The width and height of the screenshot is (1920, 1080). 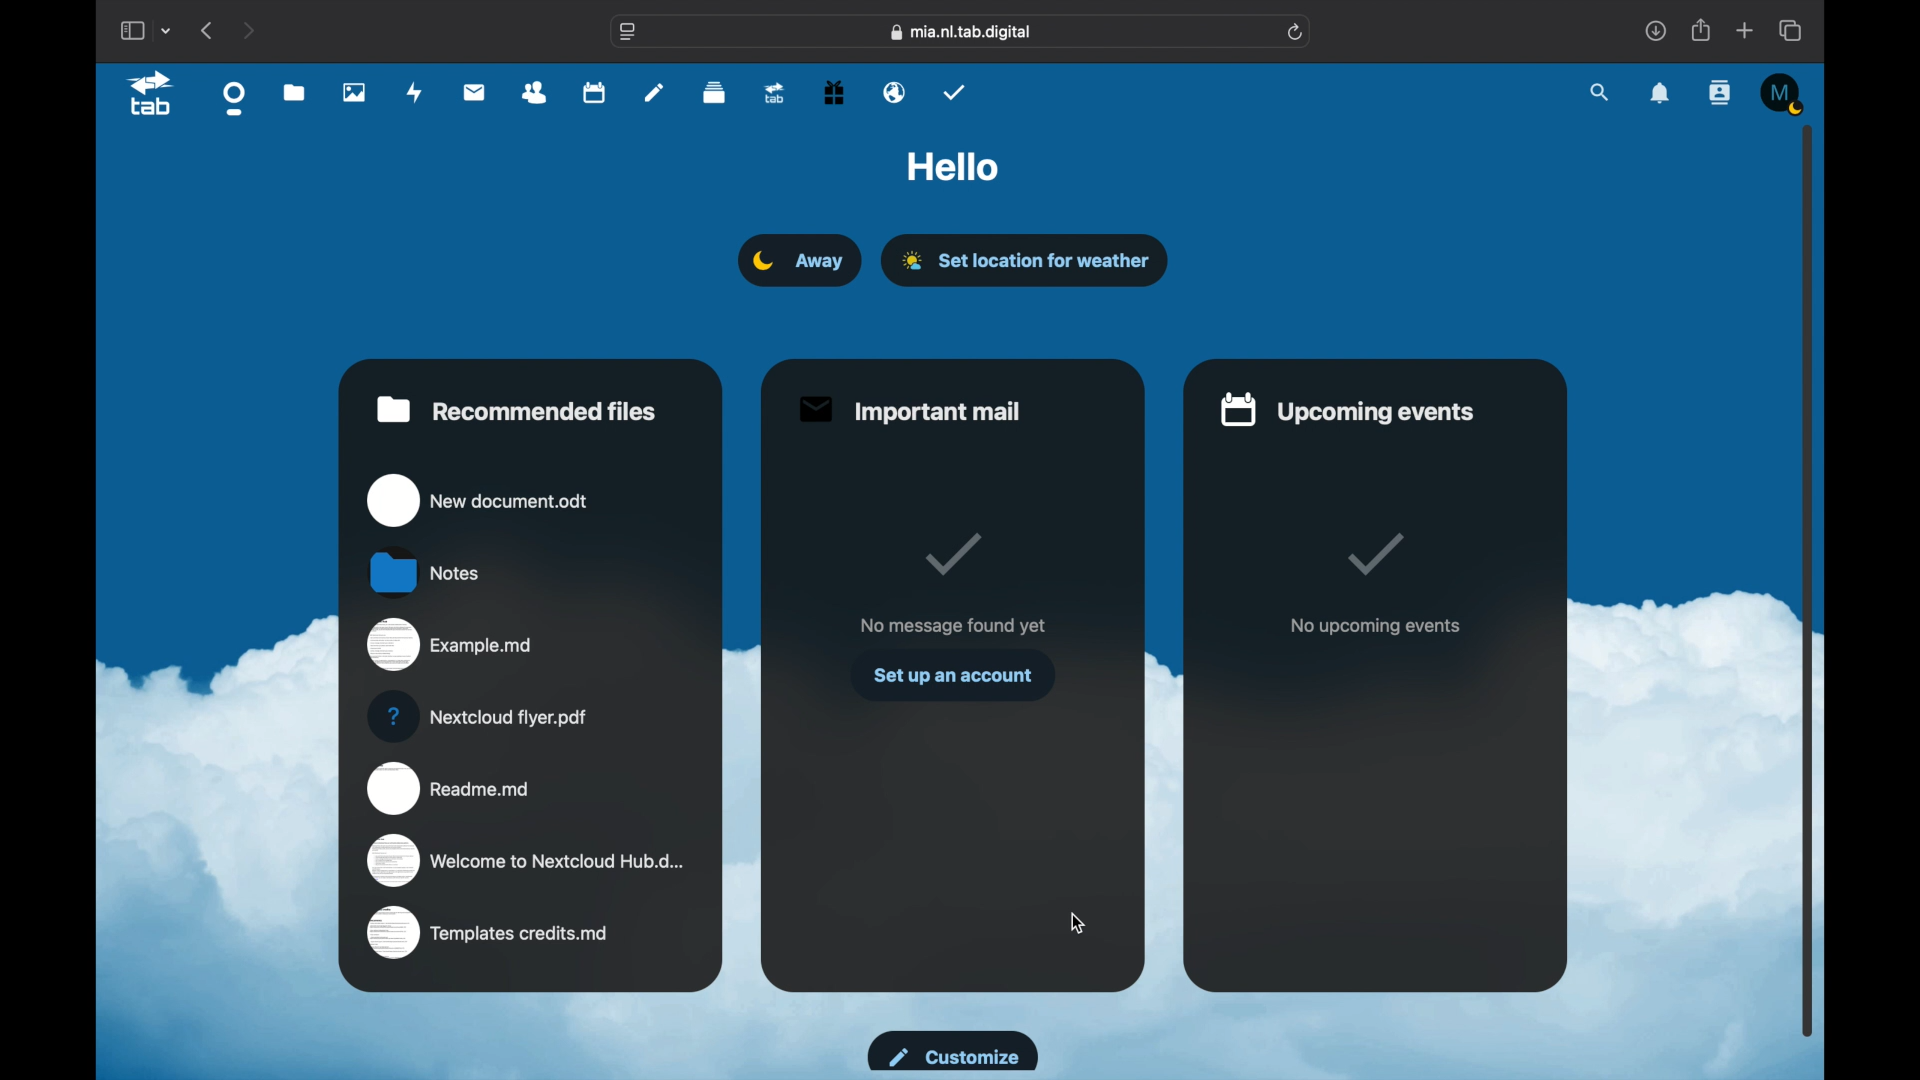 What do you see at coordinates (954, 90) in the screenshot?
I see `tasks` at bounding box center [954, 90].